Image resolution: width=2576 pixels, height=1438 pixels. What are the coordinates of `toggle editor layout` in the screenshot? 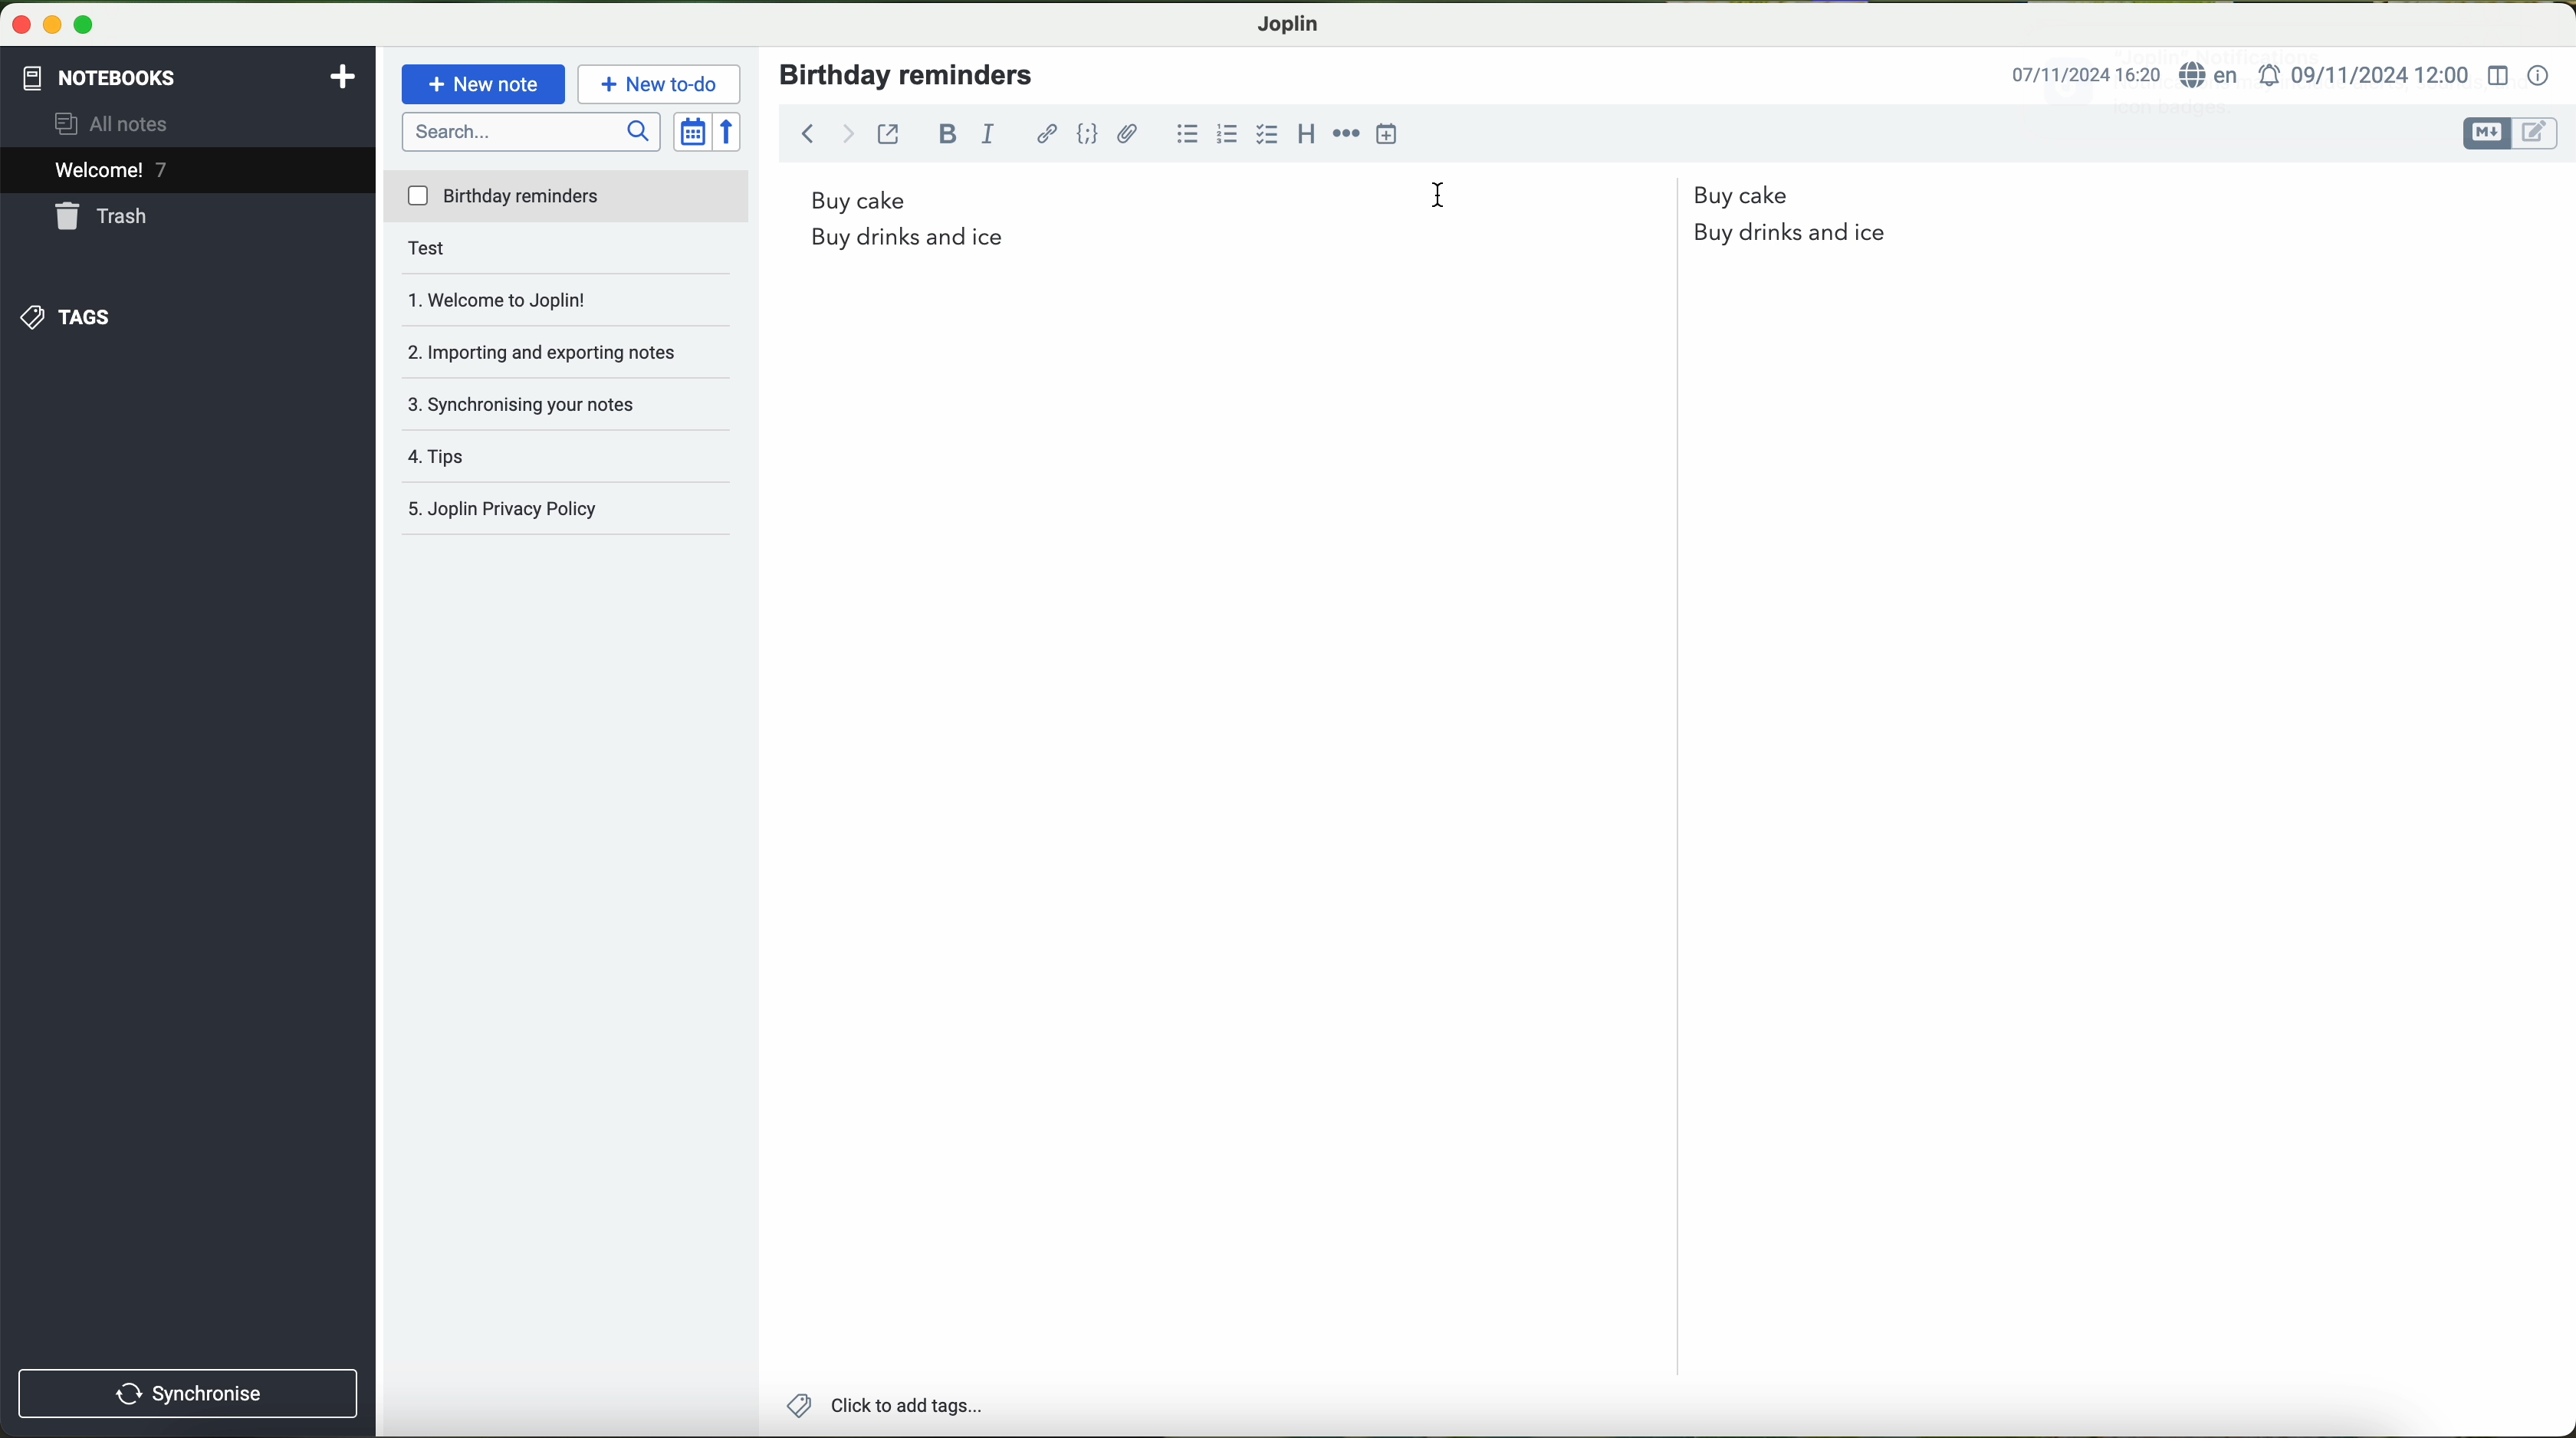 It's located at (2492, 73).